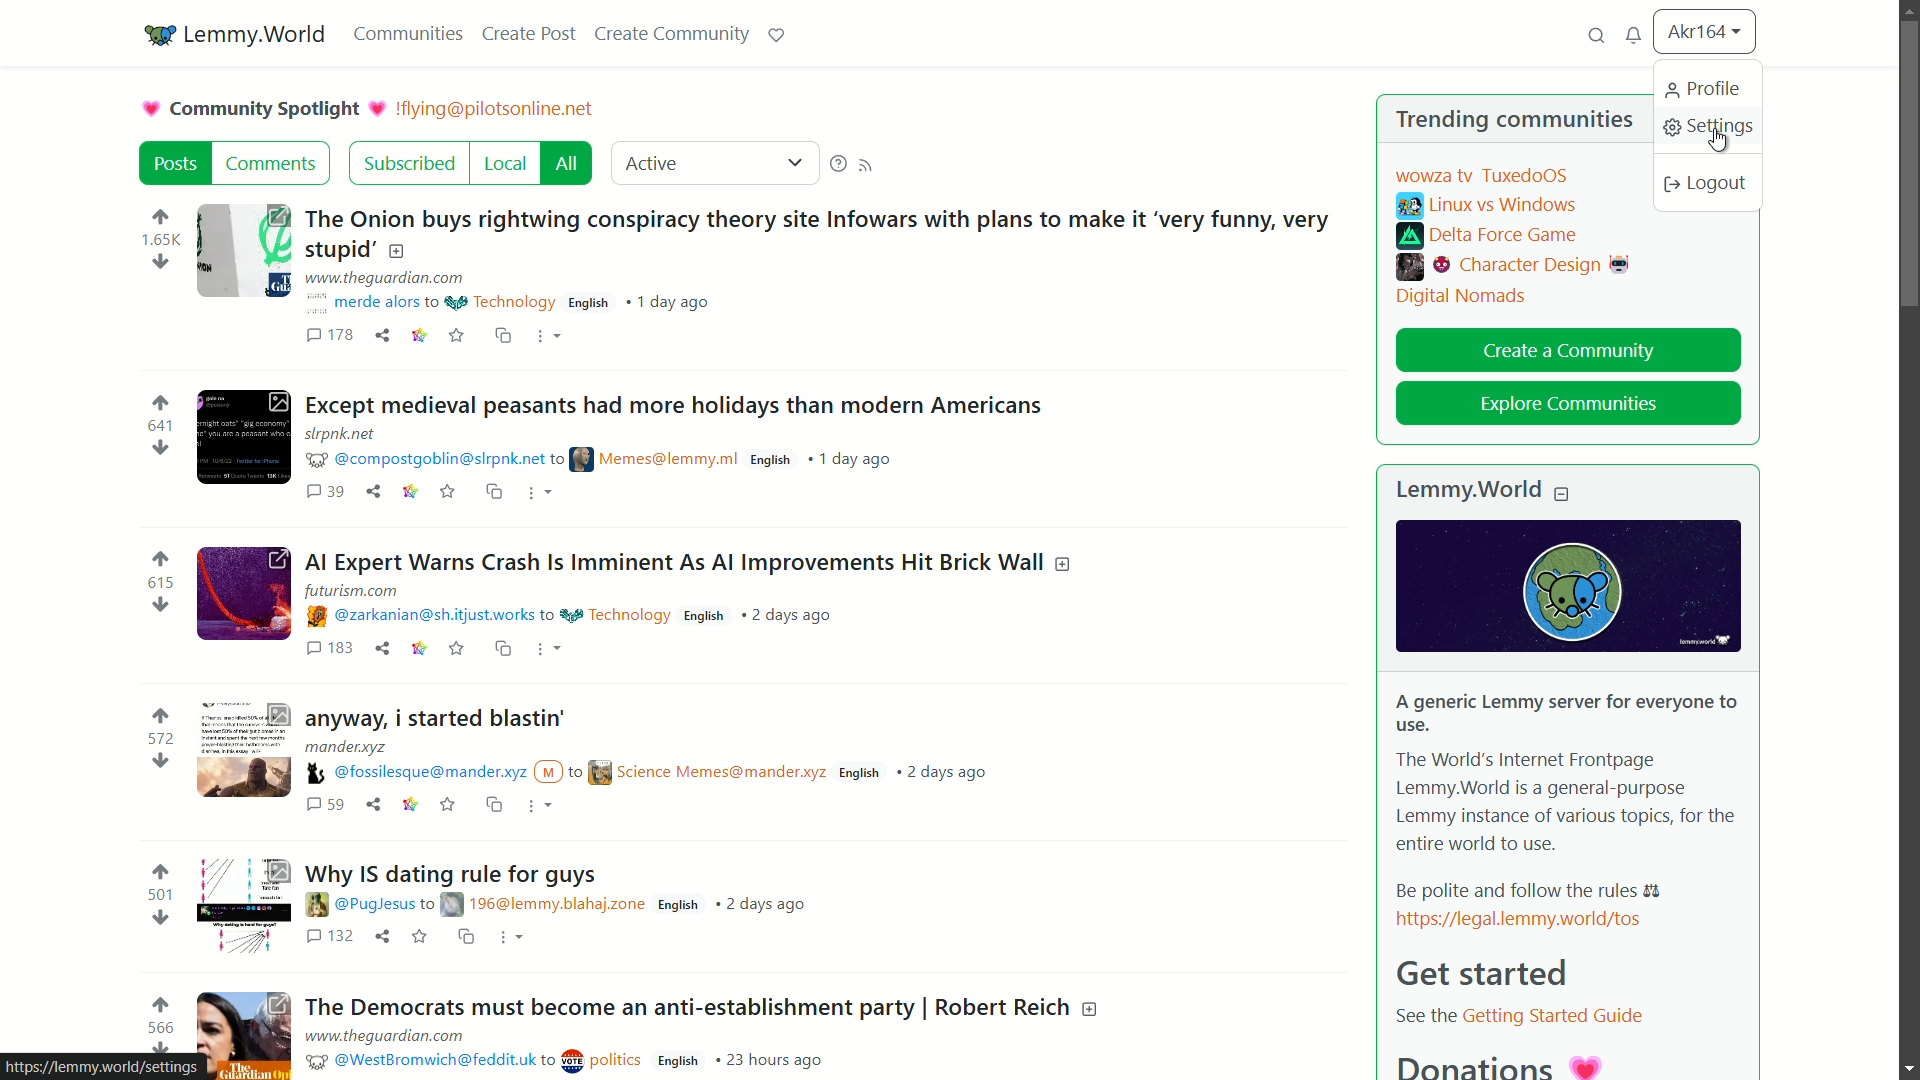 The image size is (1920, 1080). I want to click on picture, so click(381, 106).